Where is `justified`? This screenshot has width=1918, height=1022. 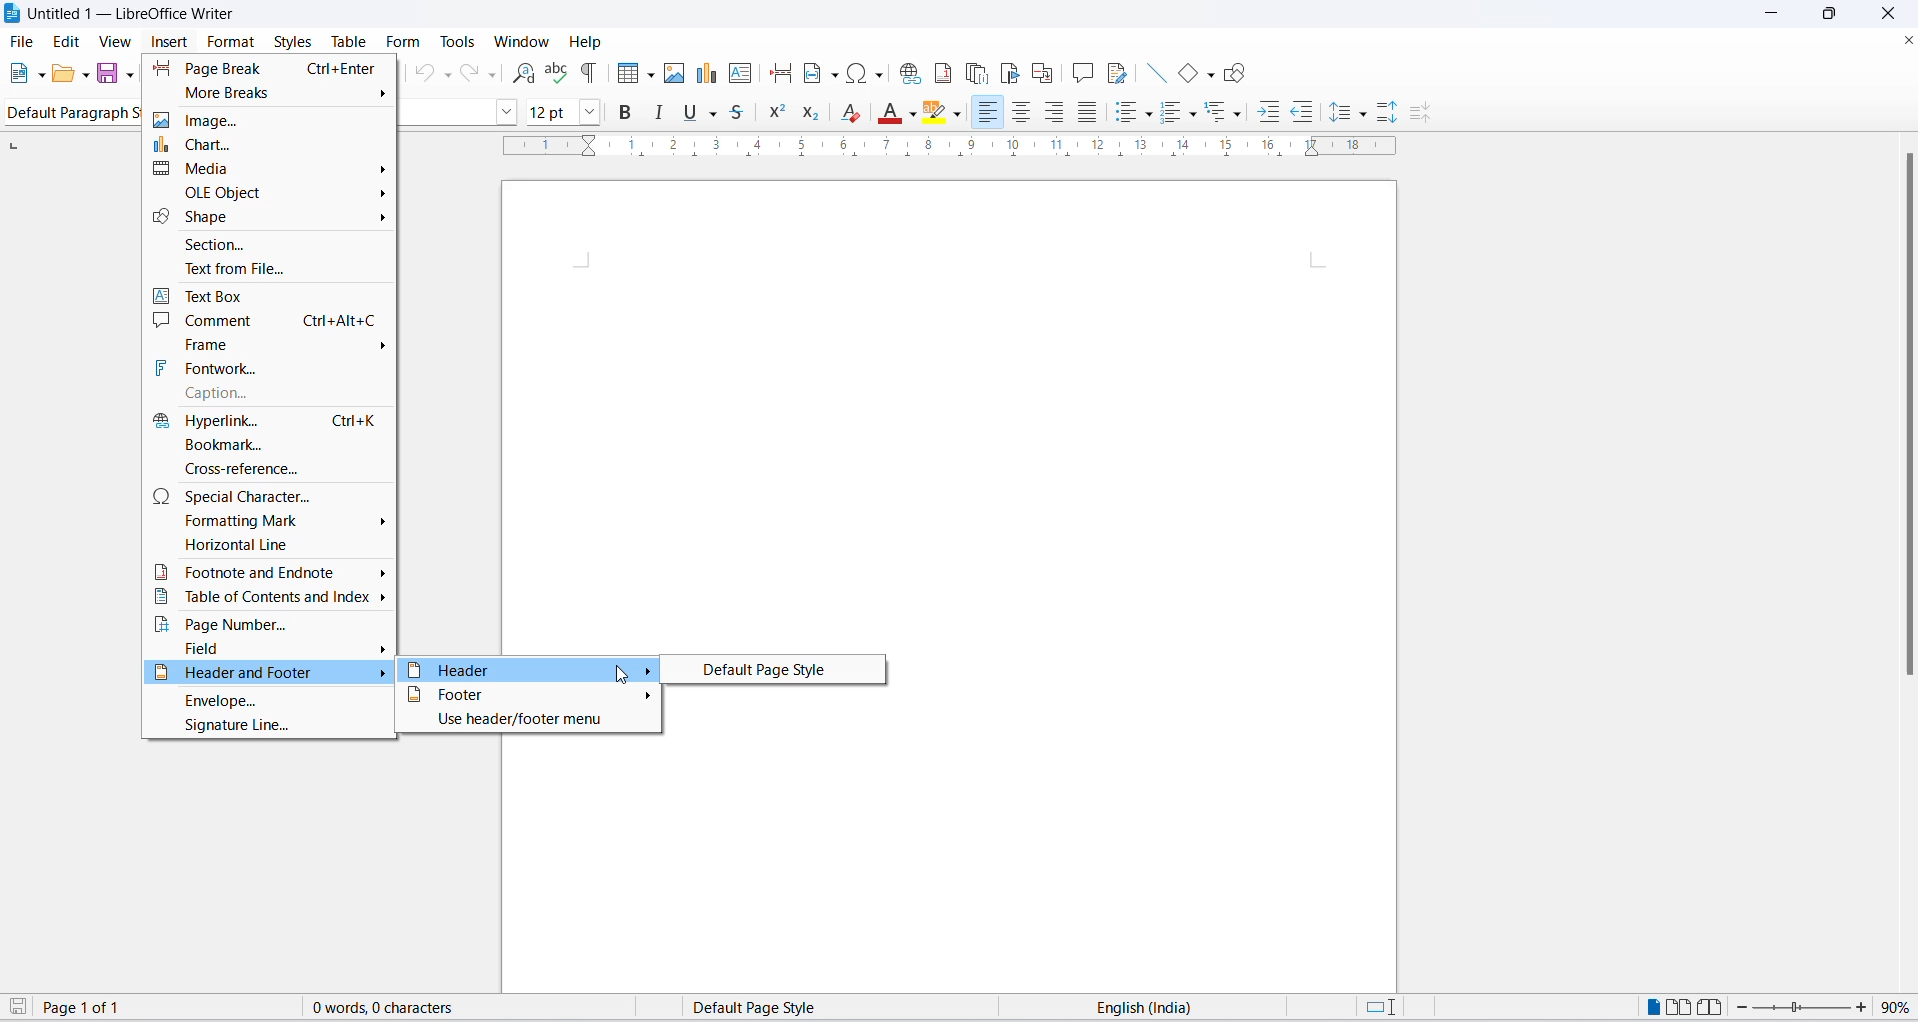
justified is located at coordinates (1085, 113).